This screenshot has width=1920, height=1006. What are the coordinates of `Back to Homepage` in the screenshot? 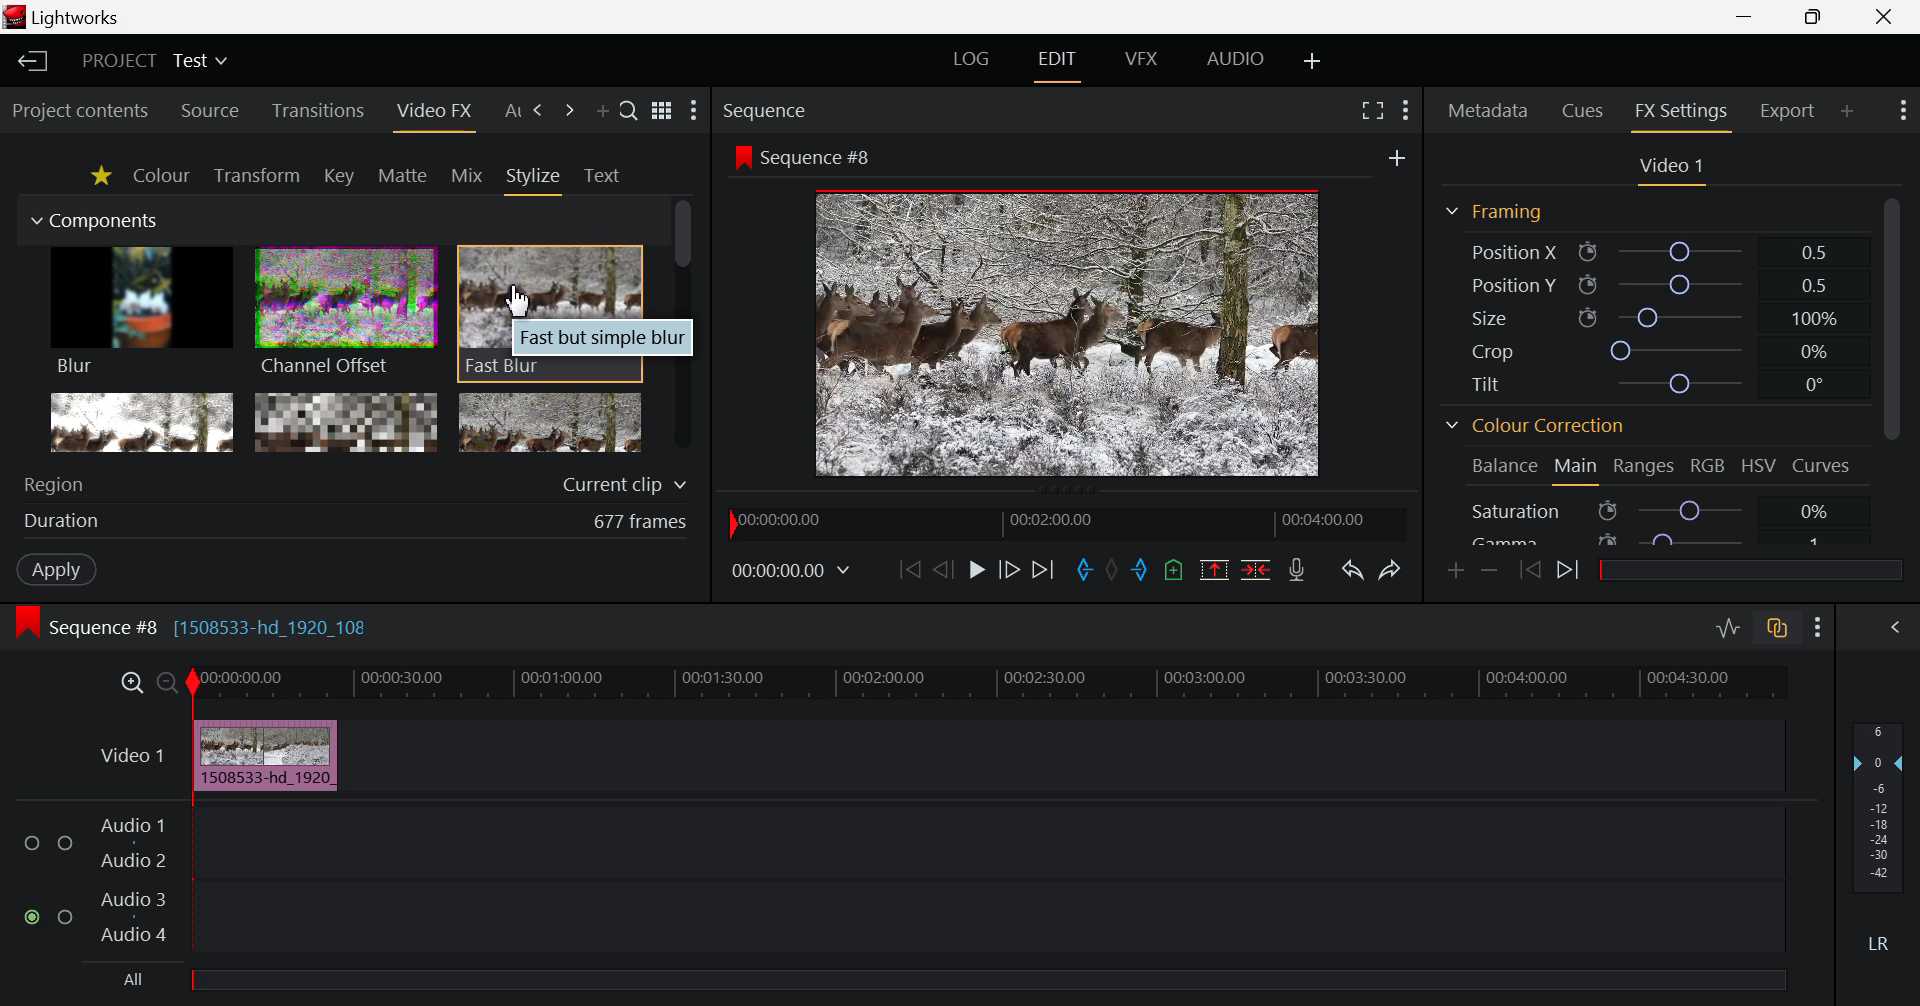 It's located at (28, 63).